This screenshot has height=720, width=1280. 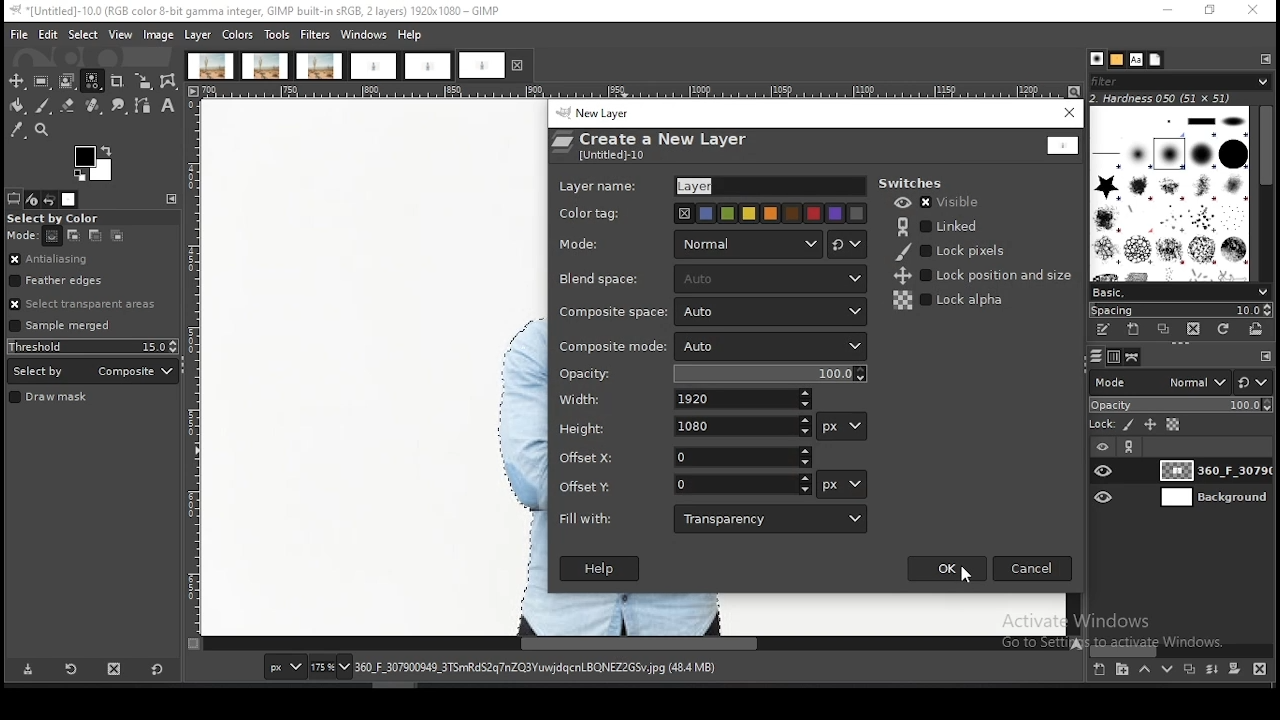 What do you see at coordinates (93, 371) in the screenshot?
I see `select by` at bounding box center [93, 371].